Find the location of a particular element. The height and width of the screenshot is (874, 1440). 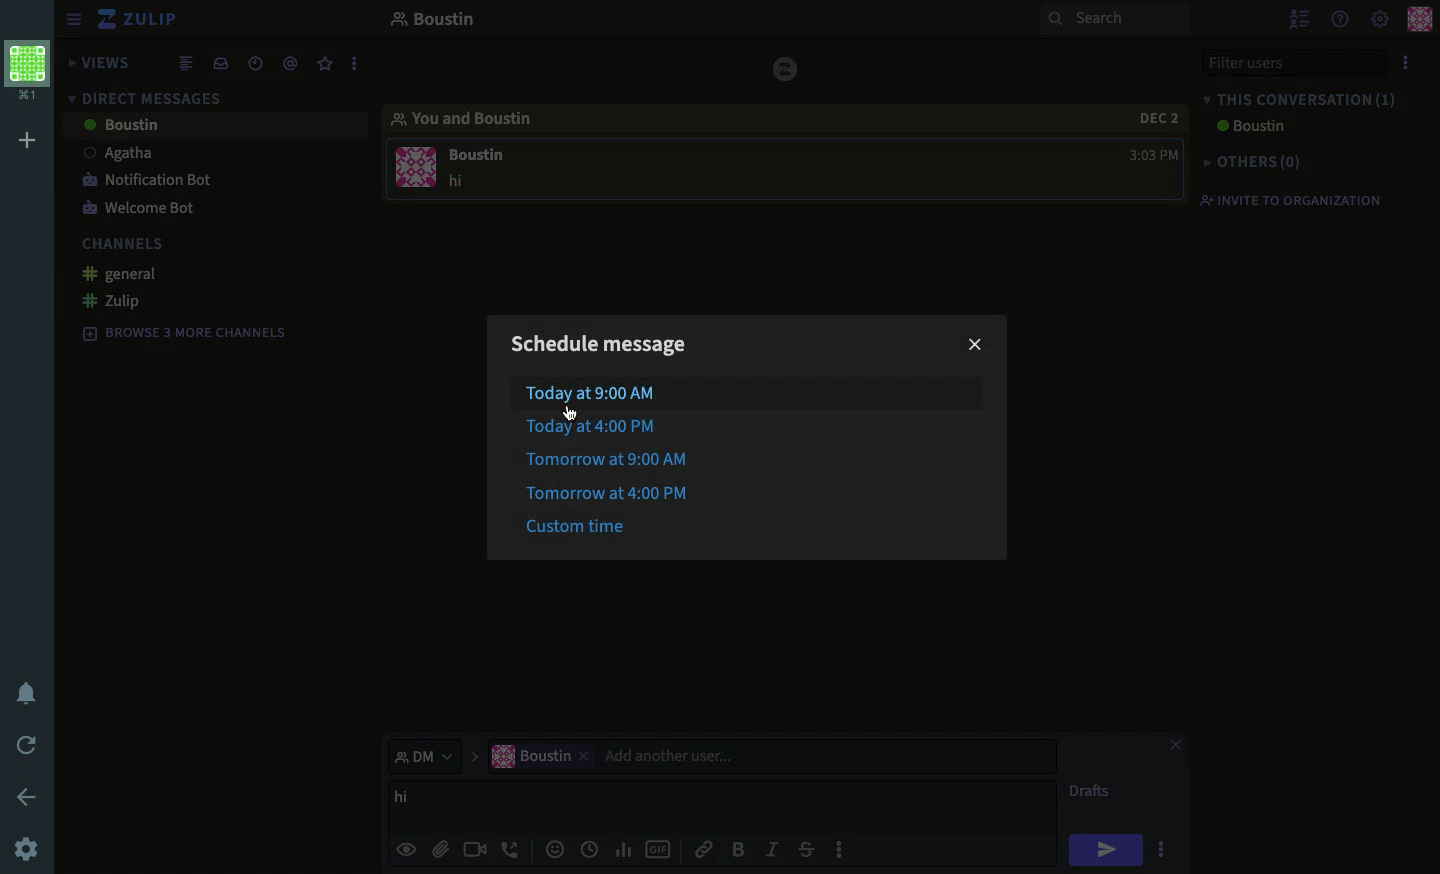

visible is located at coordinates (409, 848).